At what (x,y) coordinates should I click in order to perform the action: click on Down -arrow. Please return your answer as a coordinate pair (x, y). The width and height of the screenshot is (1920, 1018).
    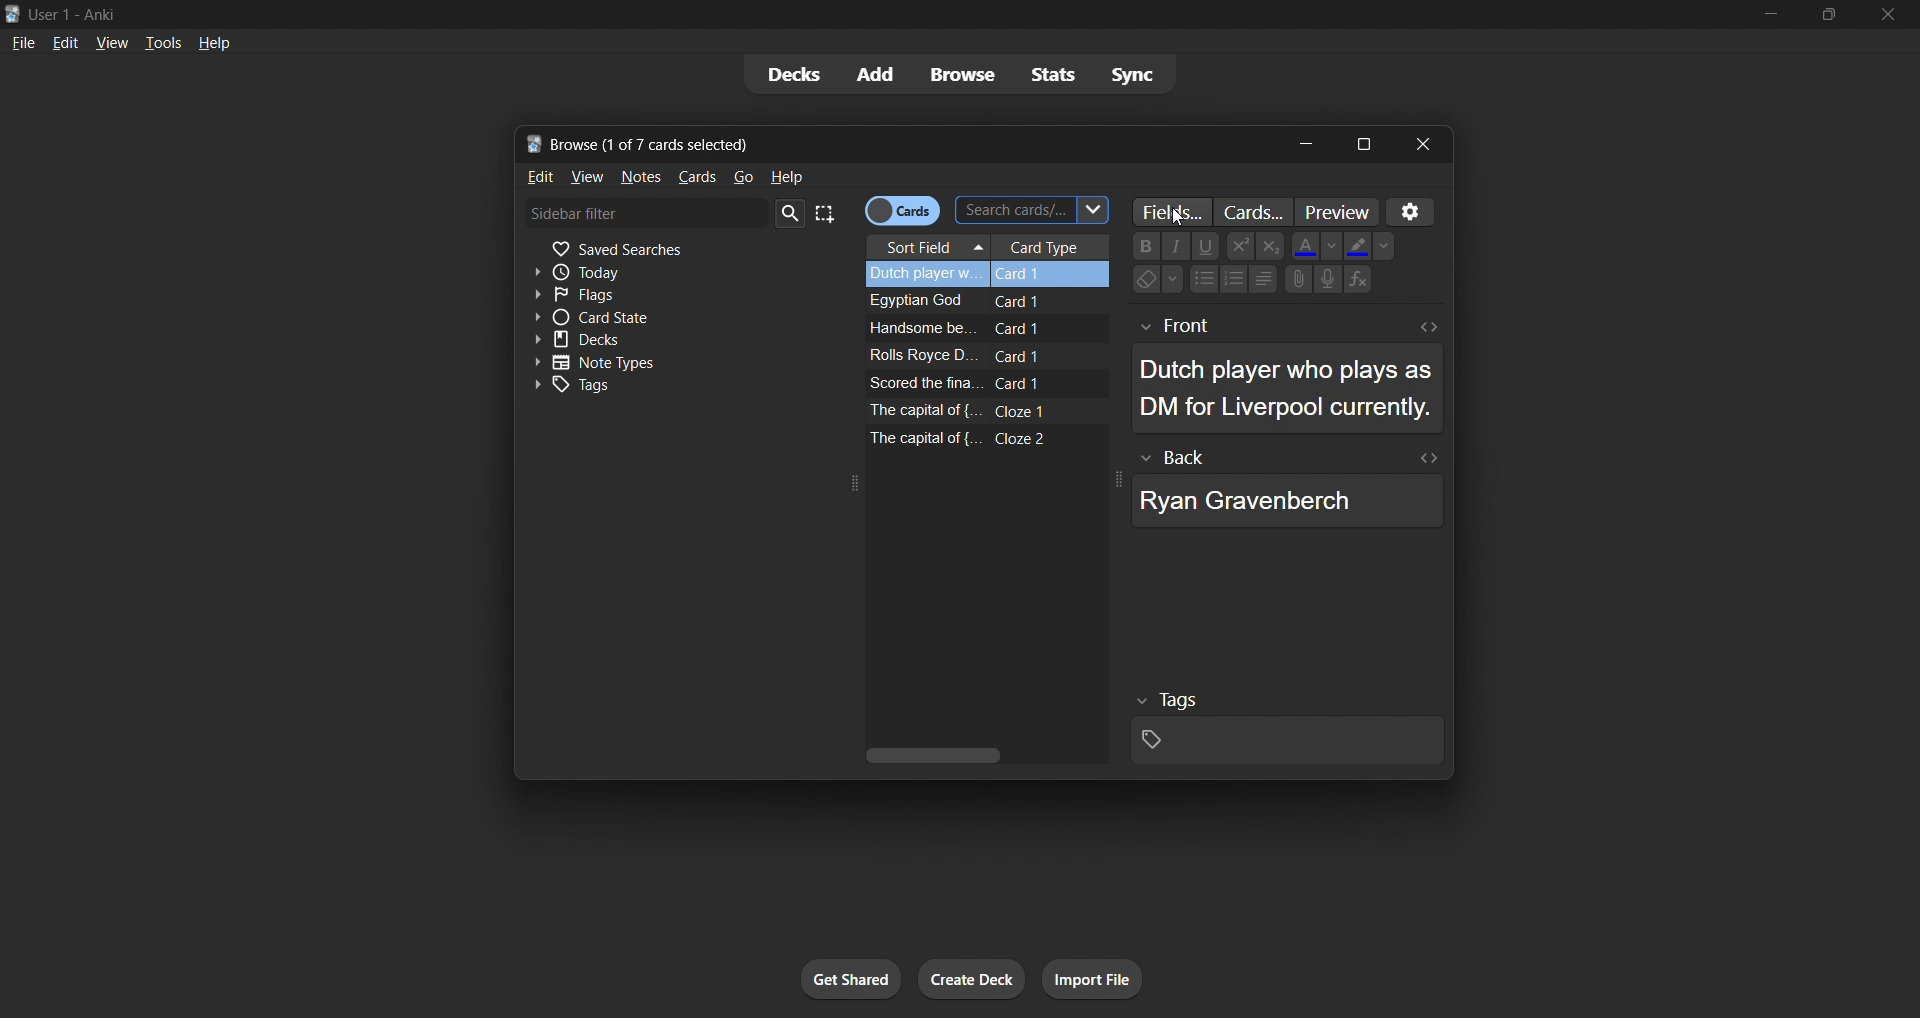
    Looking at the image, I should click on (1328, 246).